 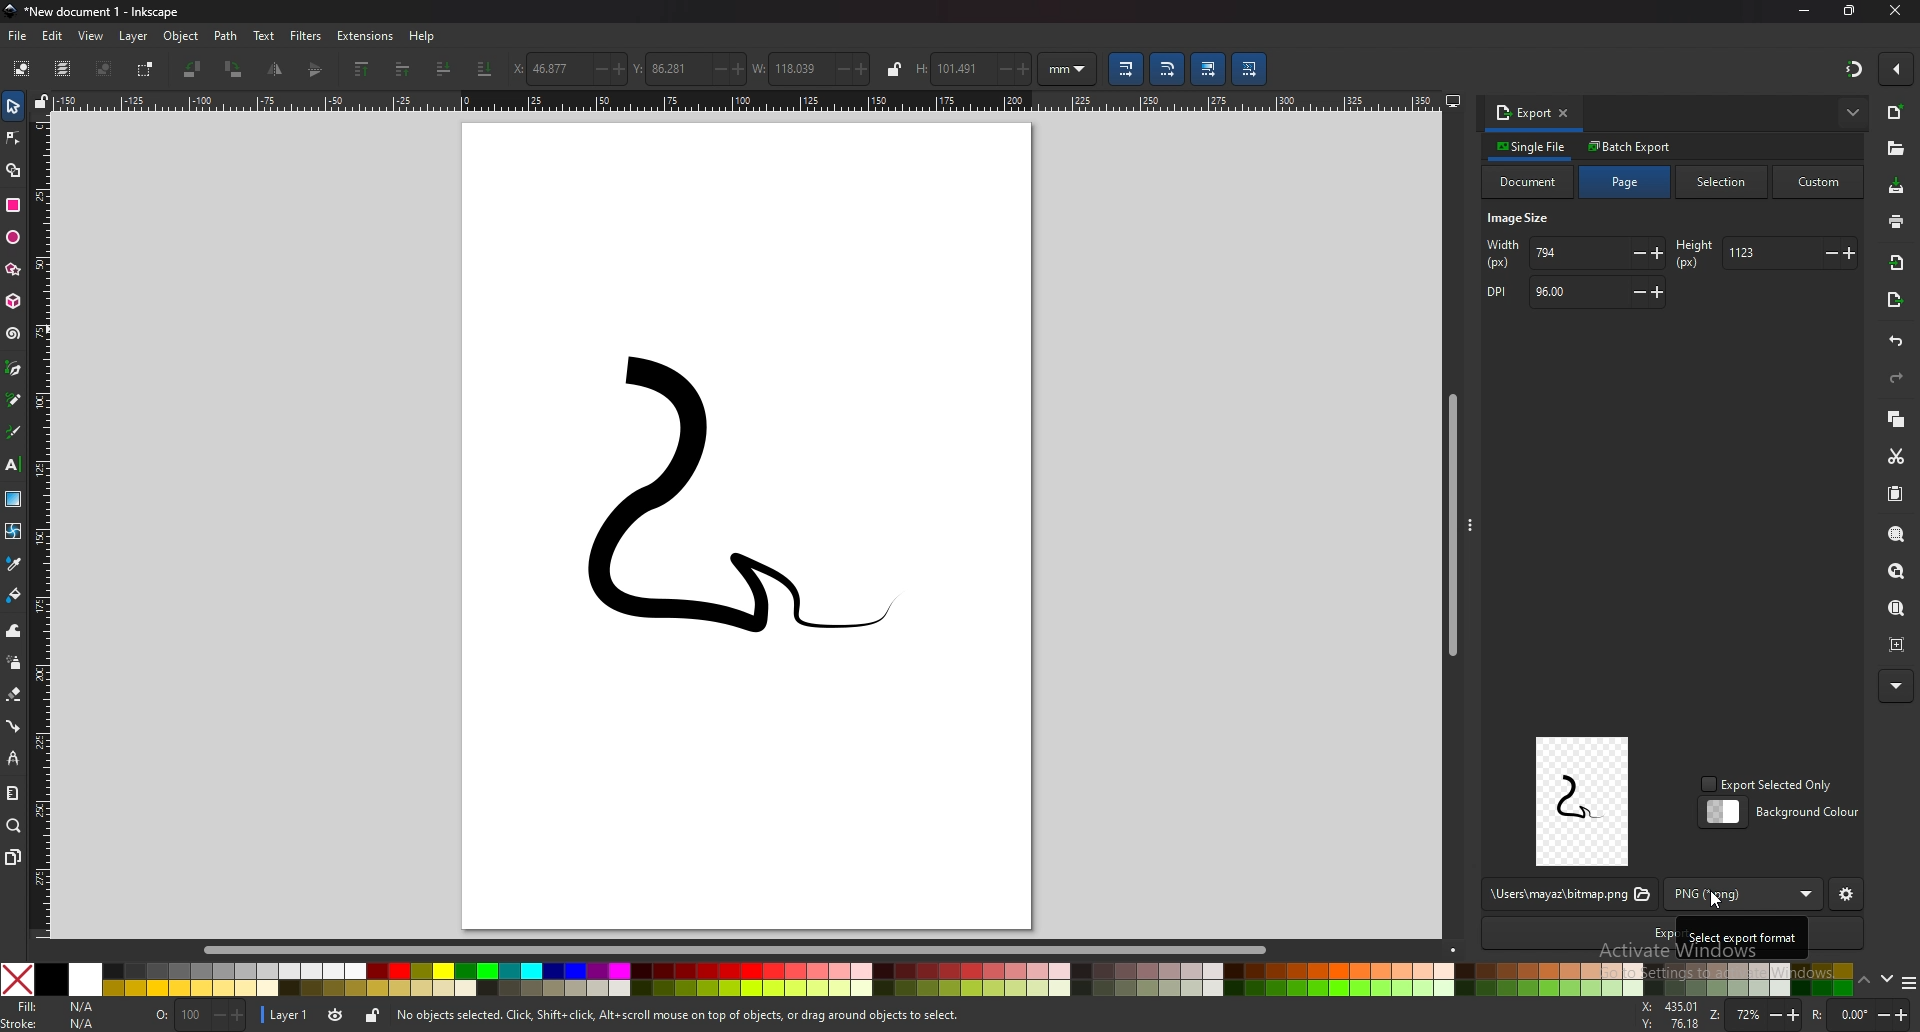 What do you see at coordinates (1897, 456) in the screenshot?
I see `cut` at bounding box center [1897, 456].